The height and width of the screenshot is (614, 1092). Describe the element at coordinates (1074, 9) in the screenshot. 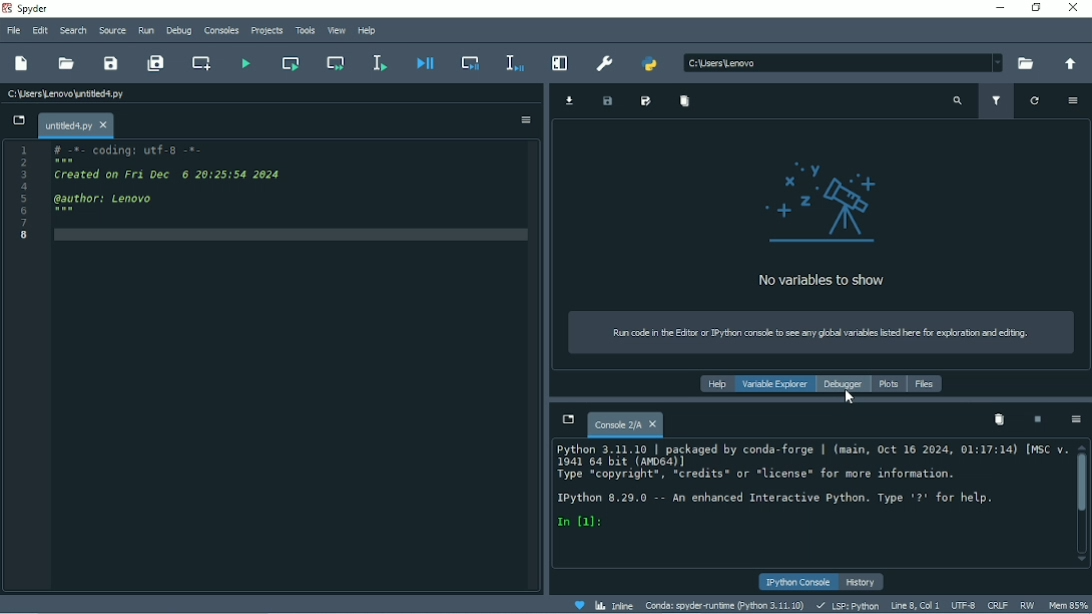

I see `Close` at that location.